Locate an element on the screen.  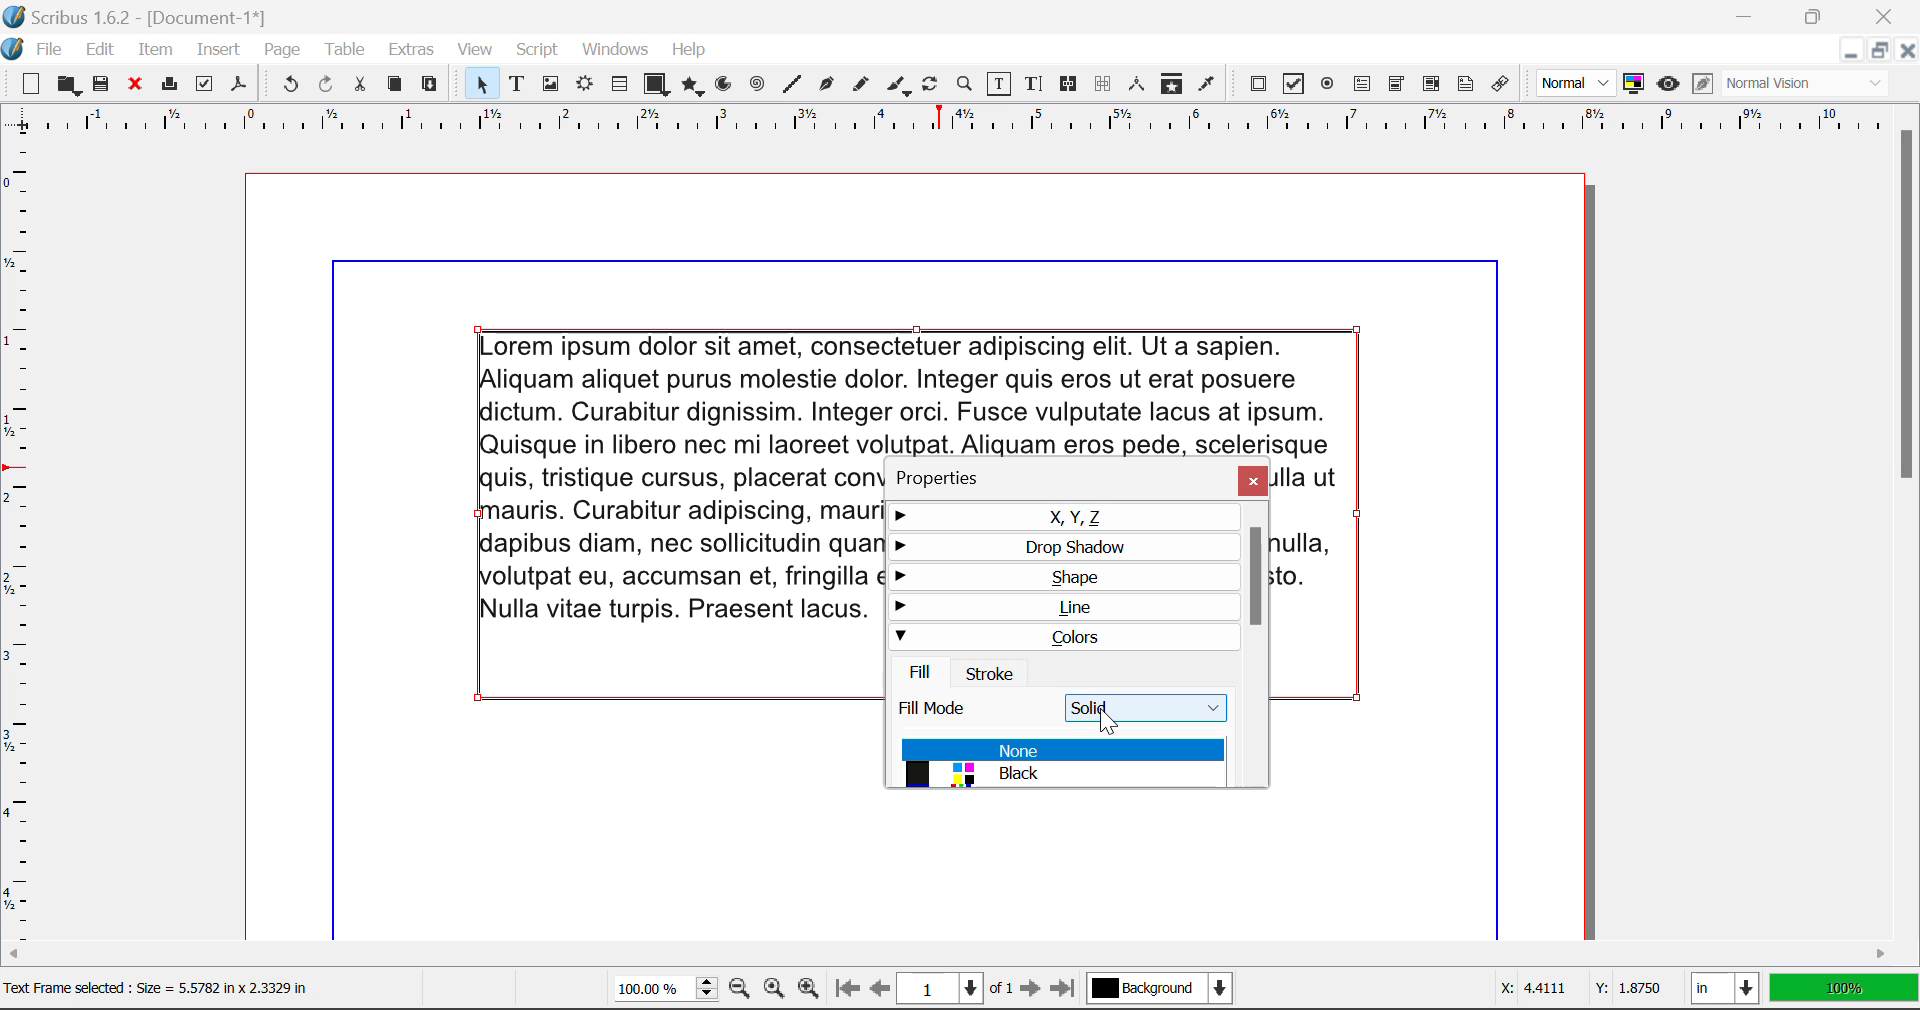
Edit Contents of Frame is located at coordinates (1000, 86).